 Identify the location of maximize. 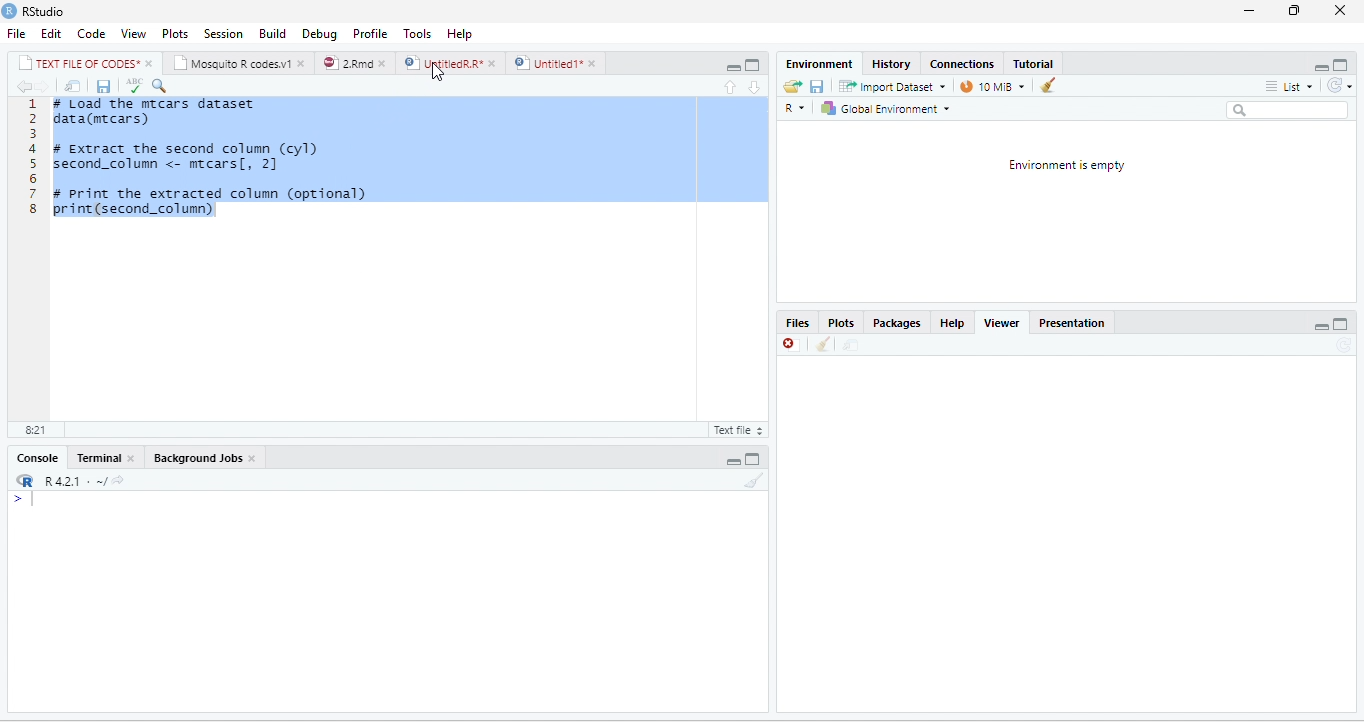
(1343, 64).